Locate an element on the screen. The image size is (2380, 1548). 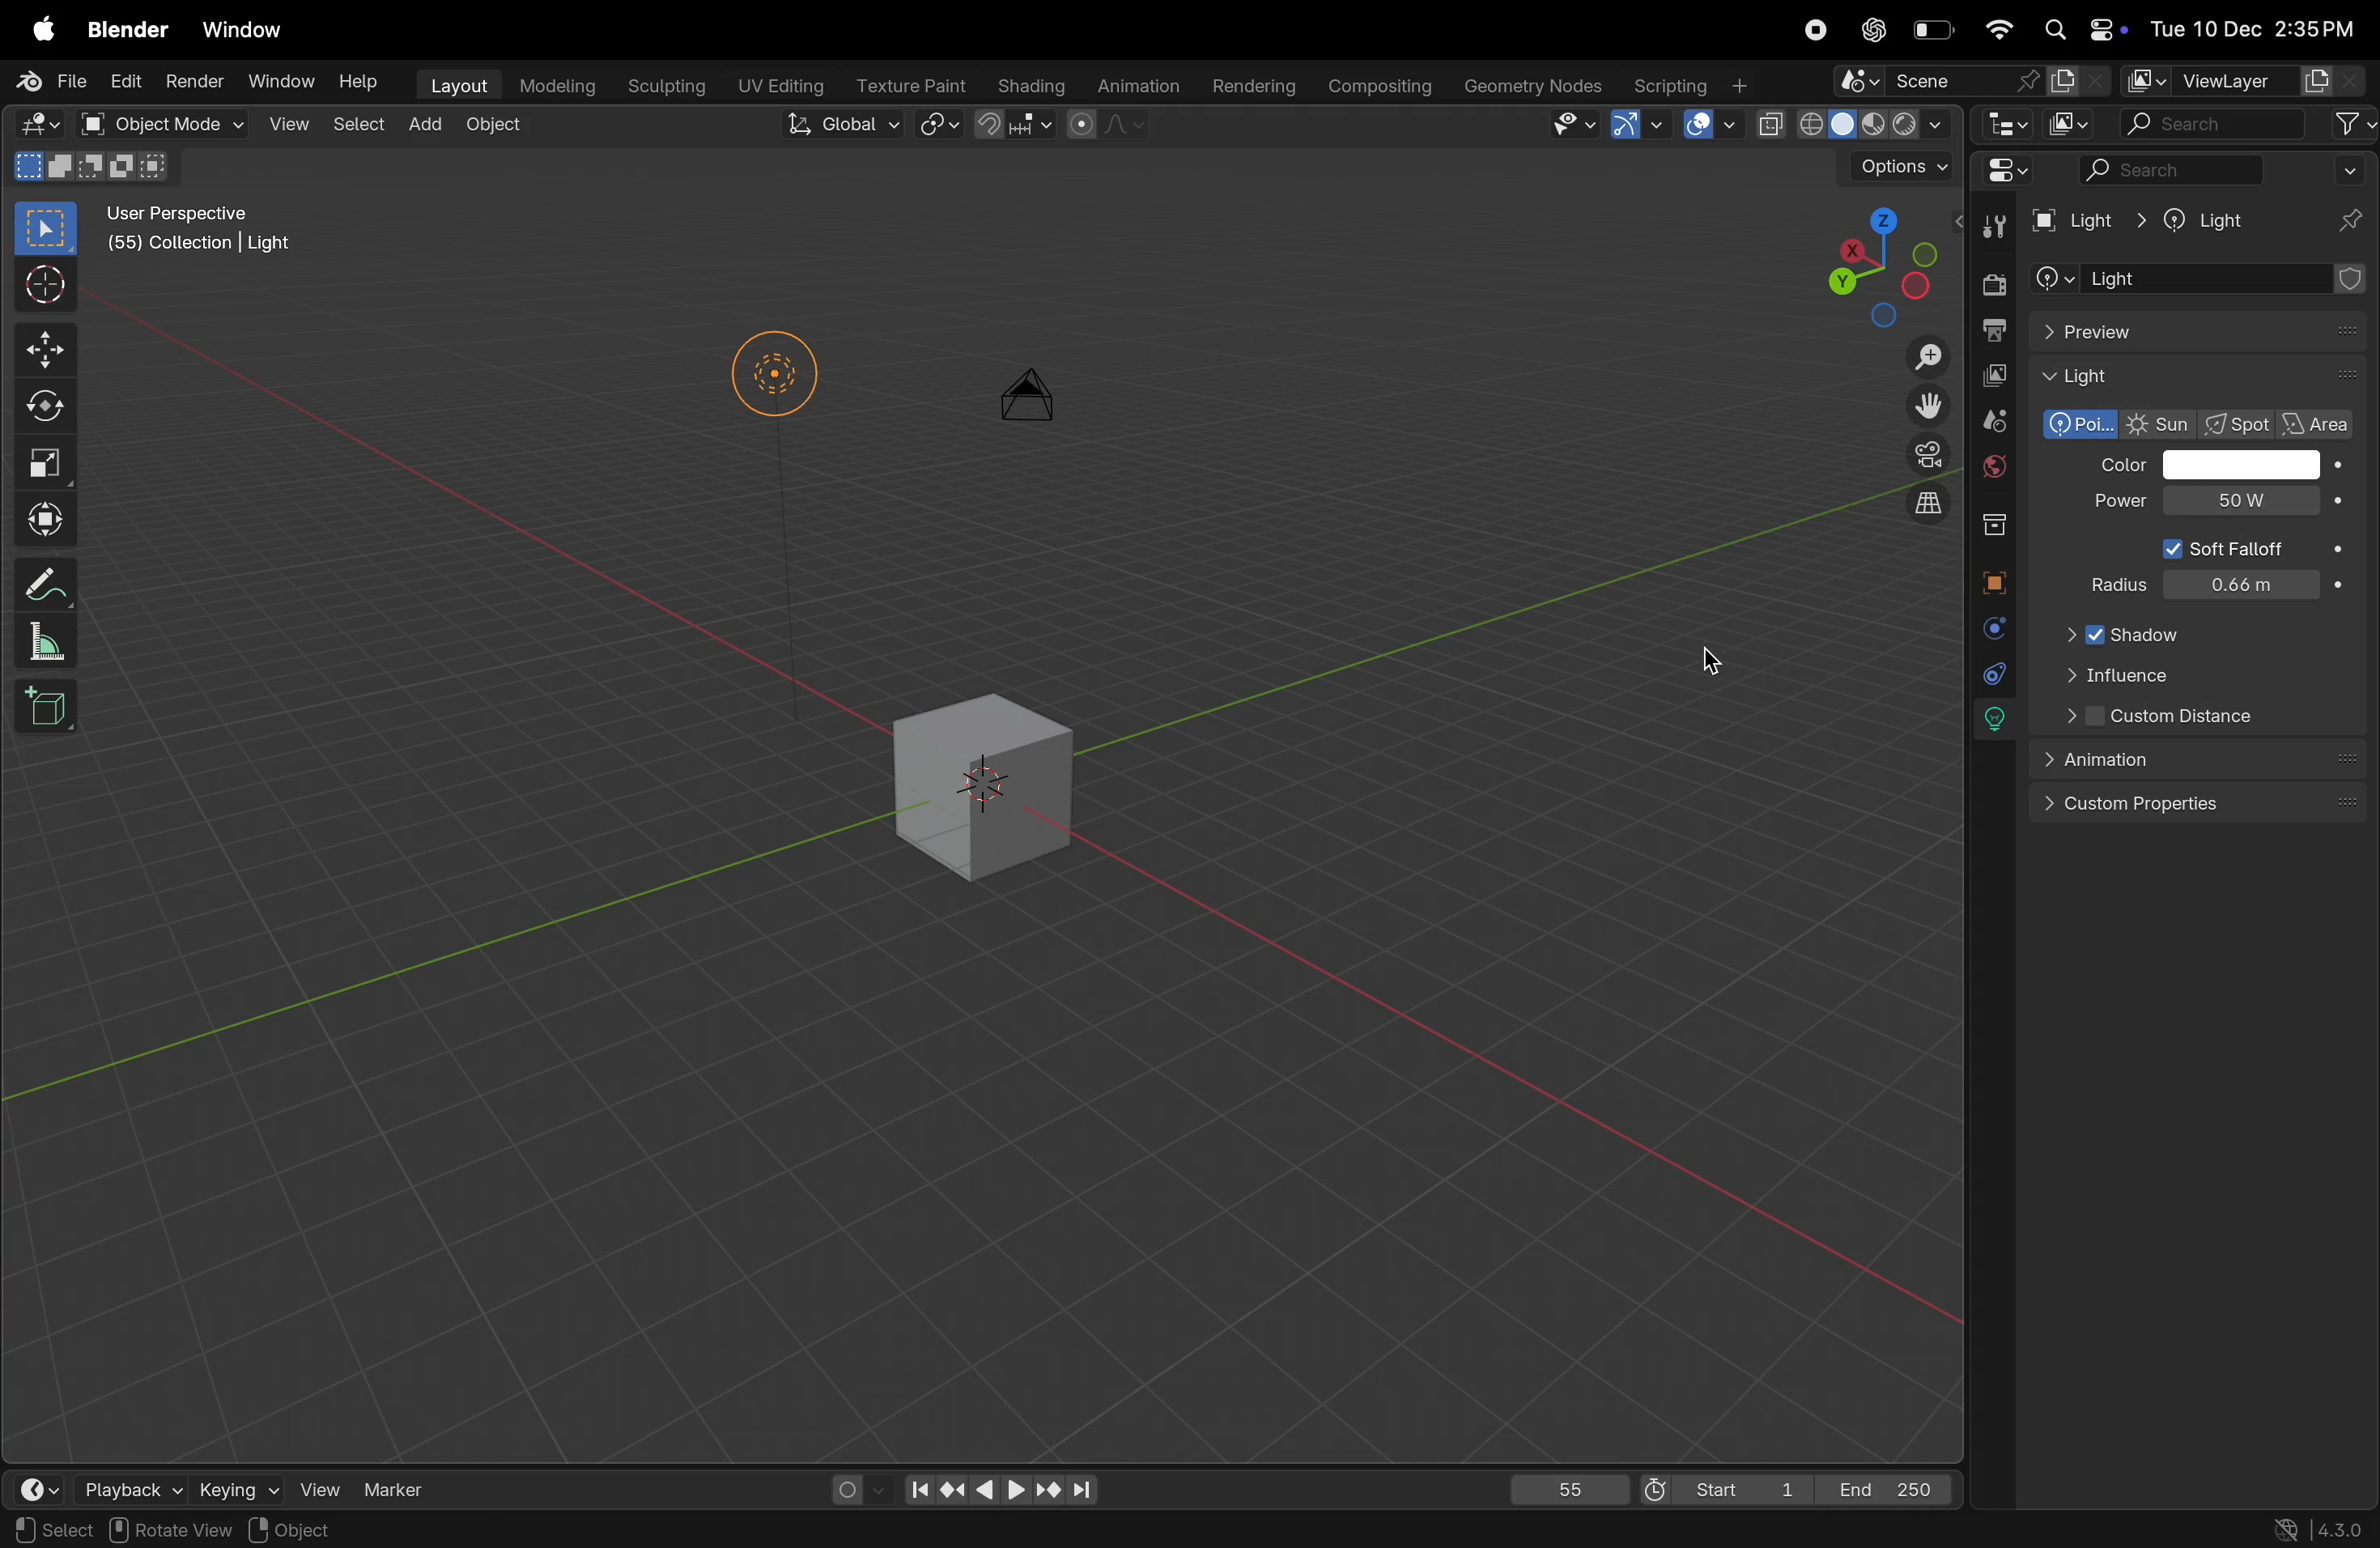
Light is located at coordinates (2086, 218).